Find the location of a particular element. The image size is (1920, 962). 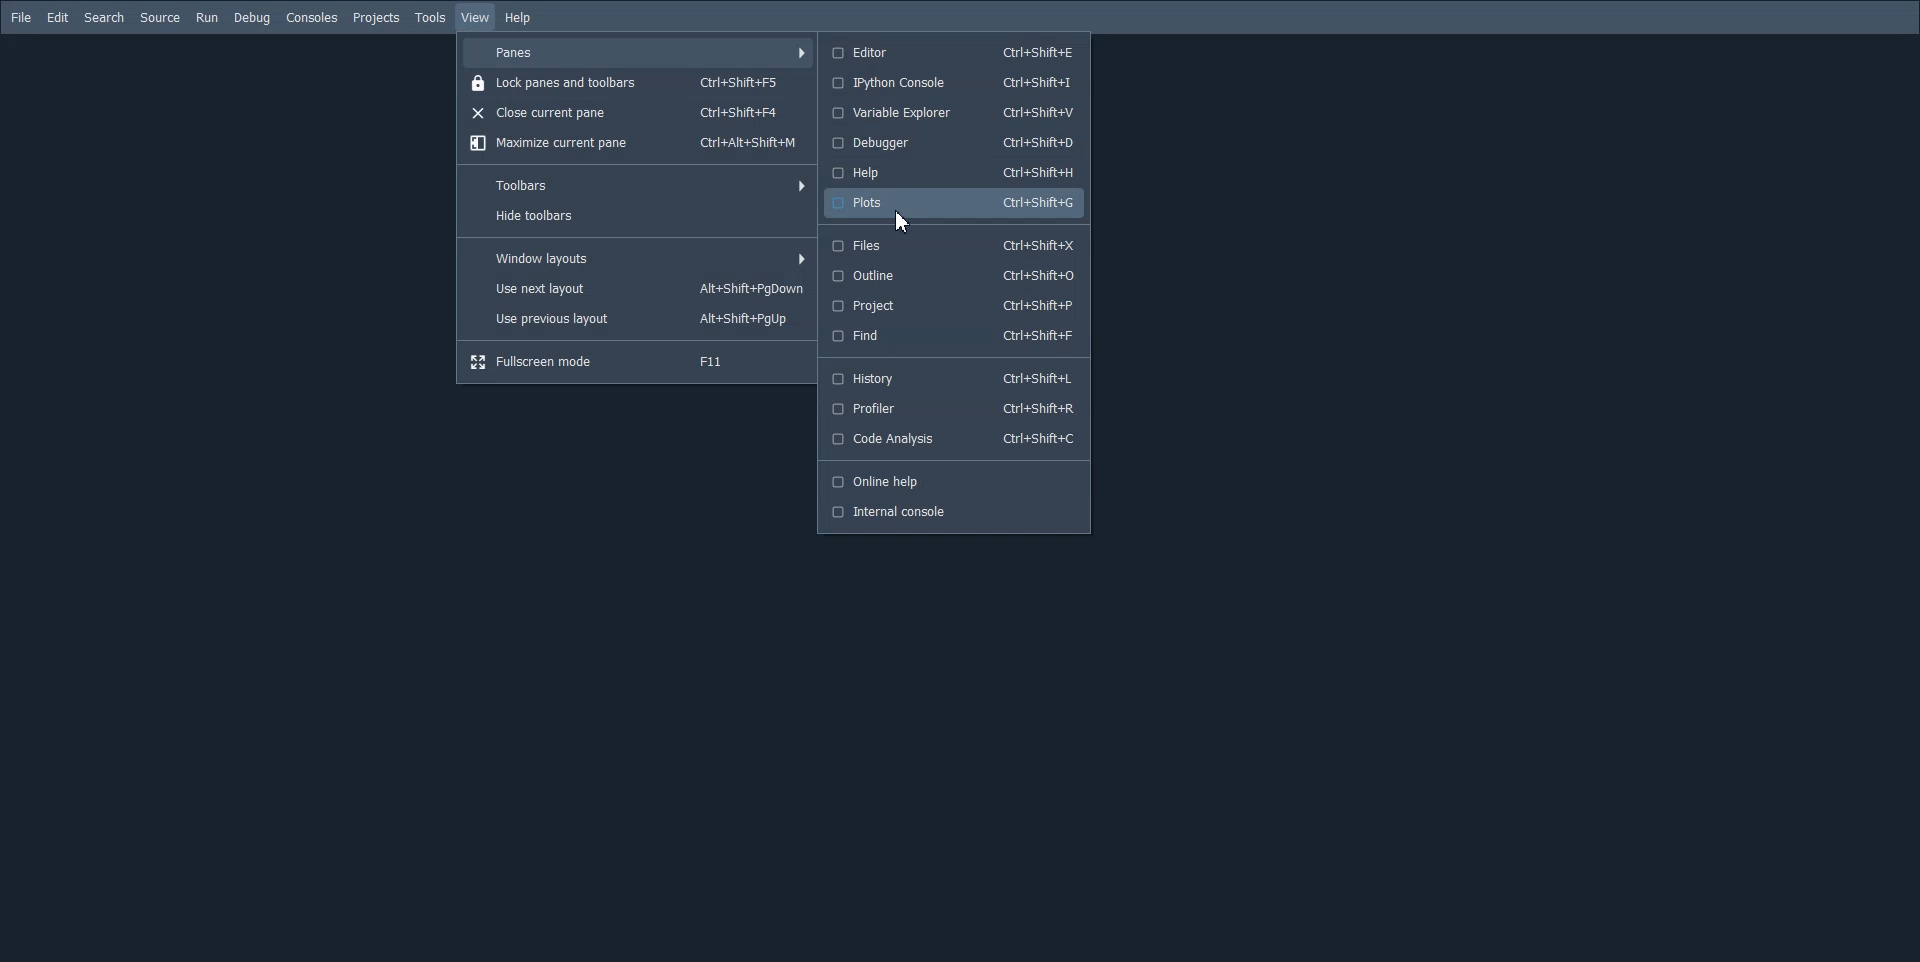

View is located at coordinates (476, 18).